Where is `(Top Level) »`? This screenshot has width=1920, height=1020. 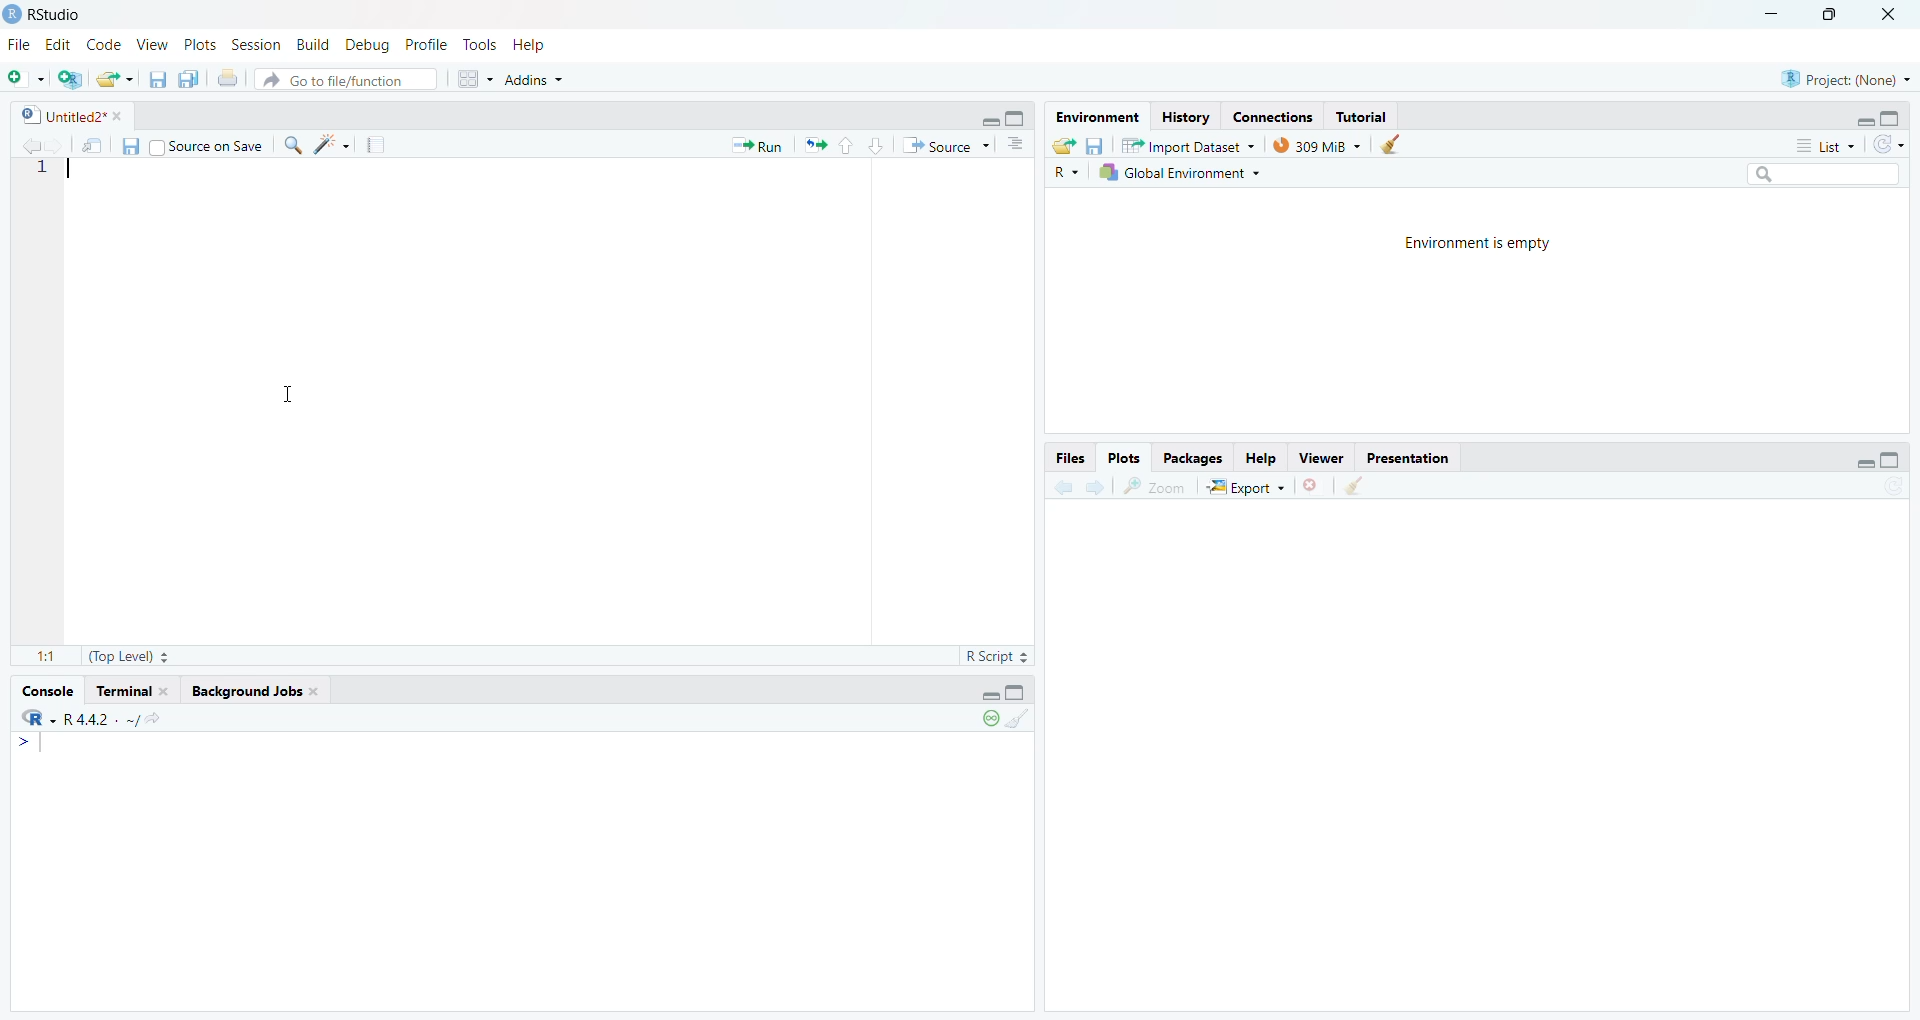 (Top Level) » is located at coordinates (130, 654).